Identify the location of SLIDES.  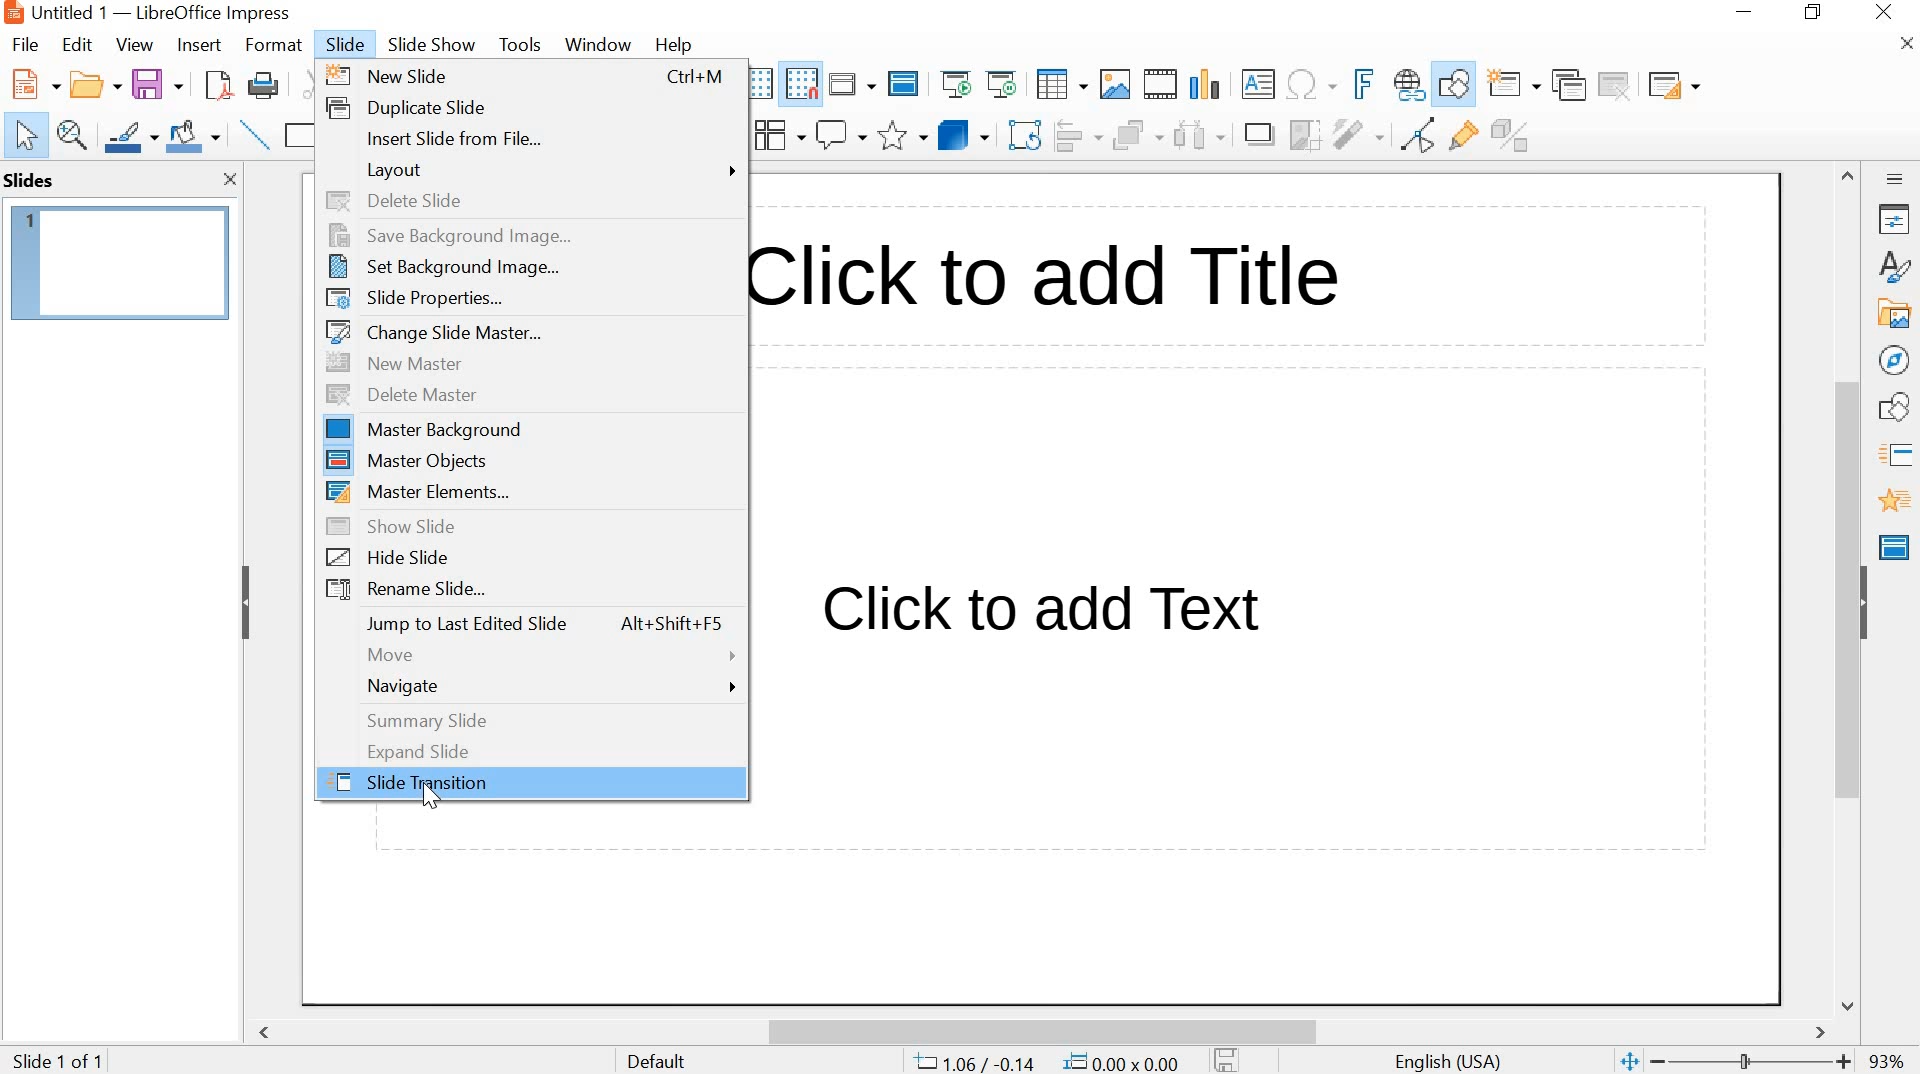
(30, 180).